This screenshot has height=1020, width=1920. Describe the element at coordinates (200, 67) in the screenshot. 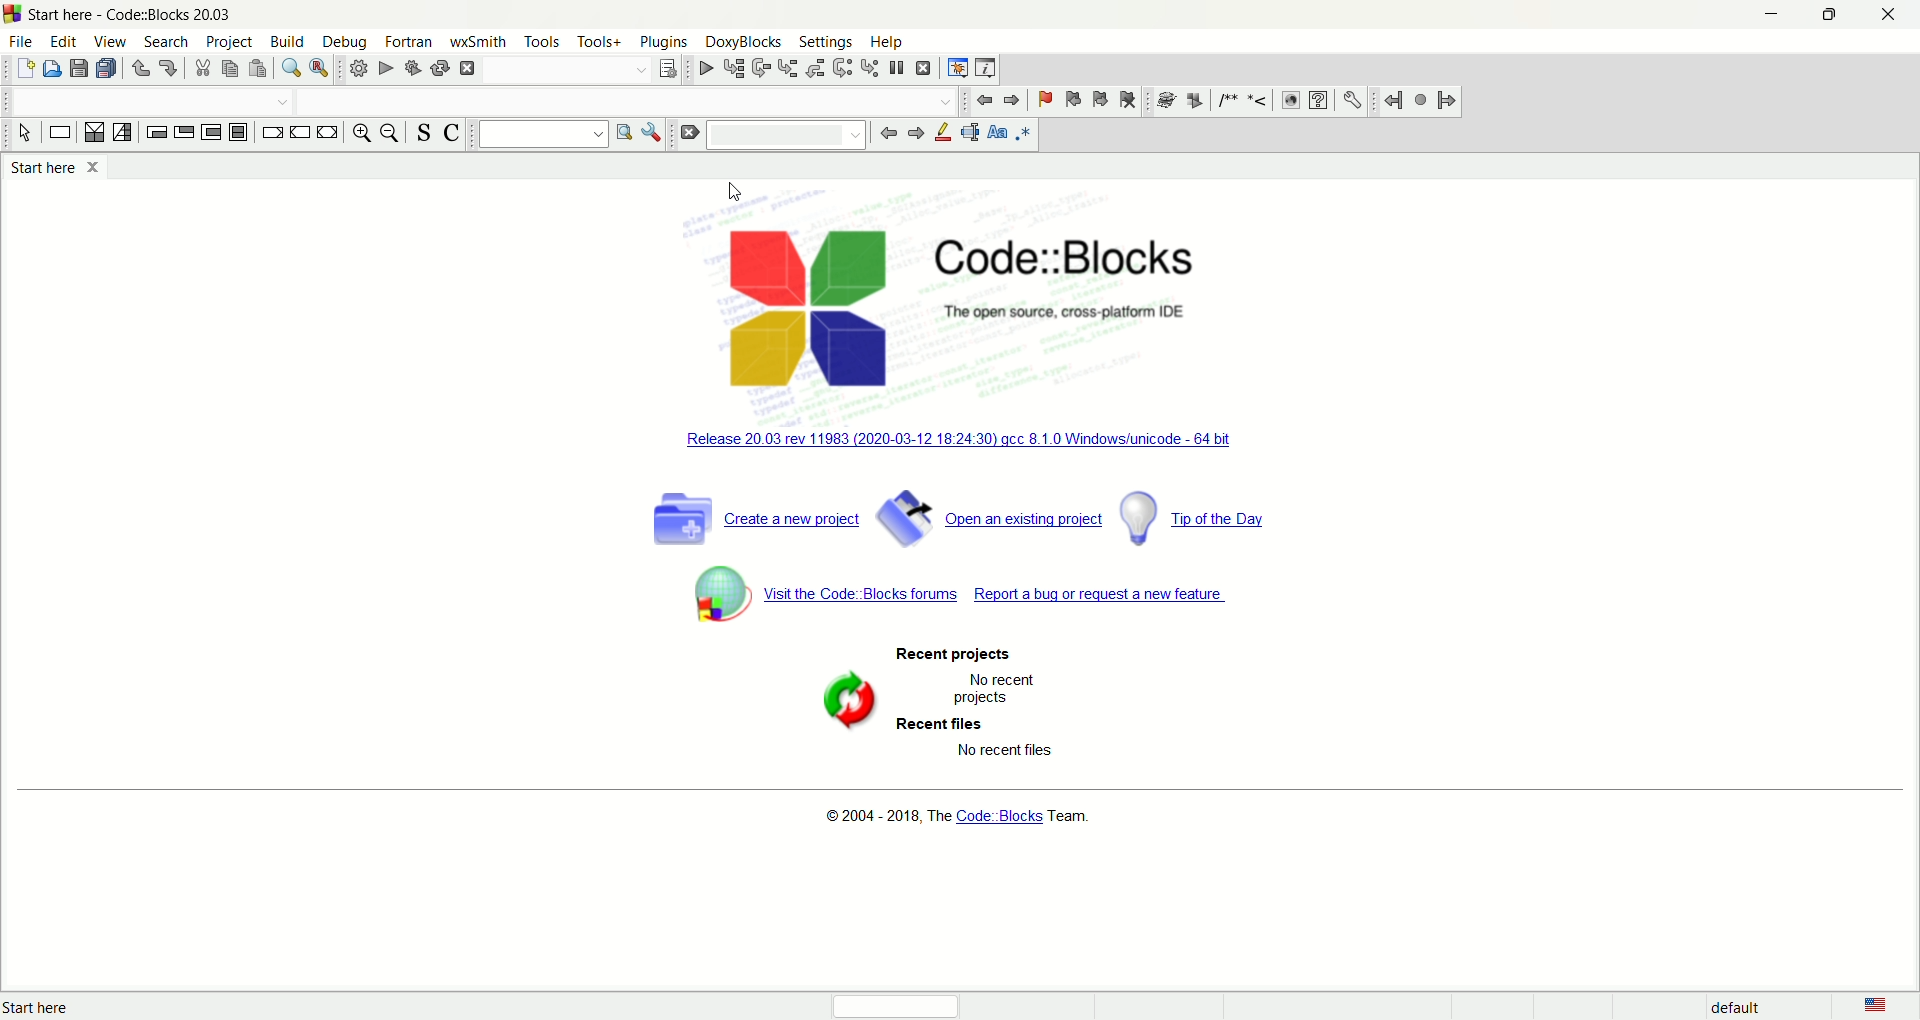

I see `cut` at that location.